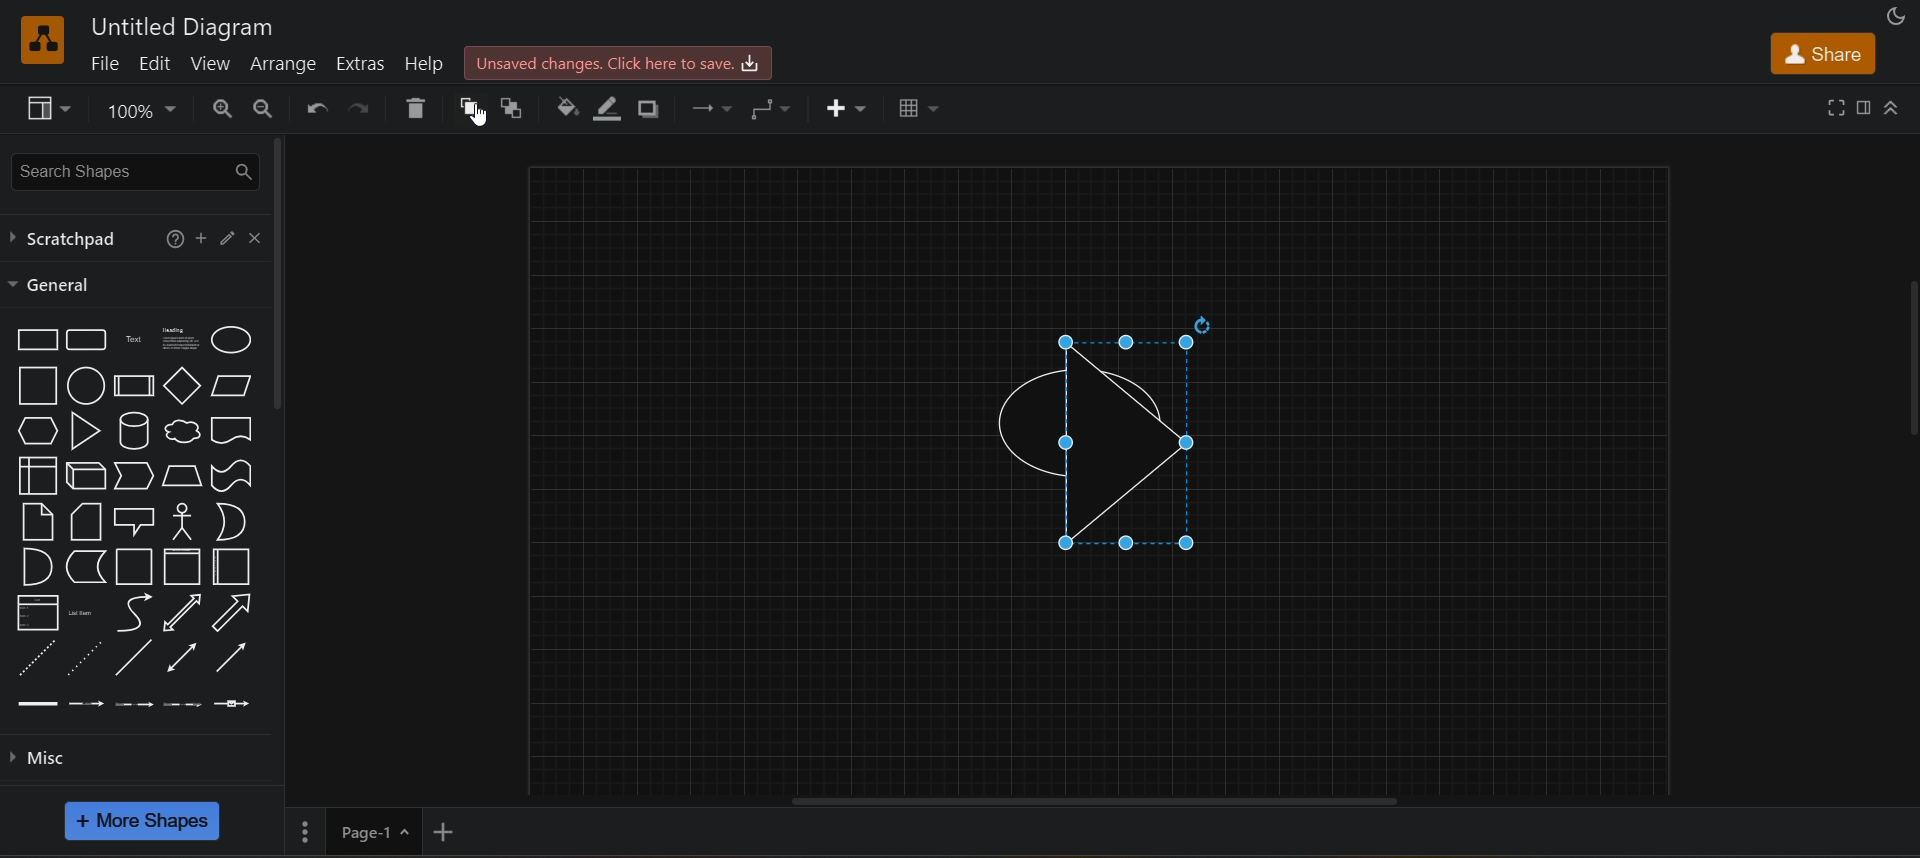  I want to click on unsaved changes.click here to save, so click(618, 60).